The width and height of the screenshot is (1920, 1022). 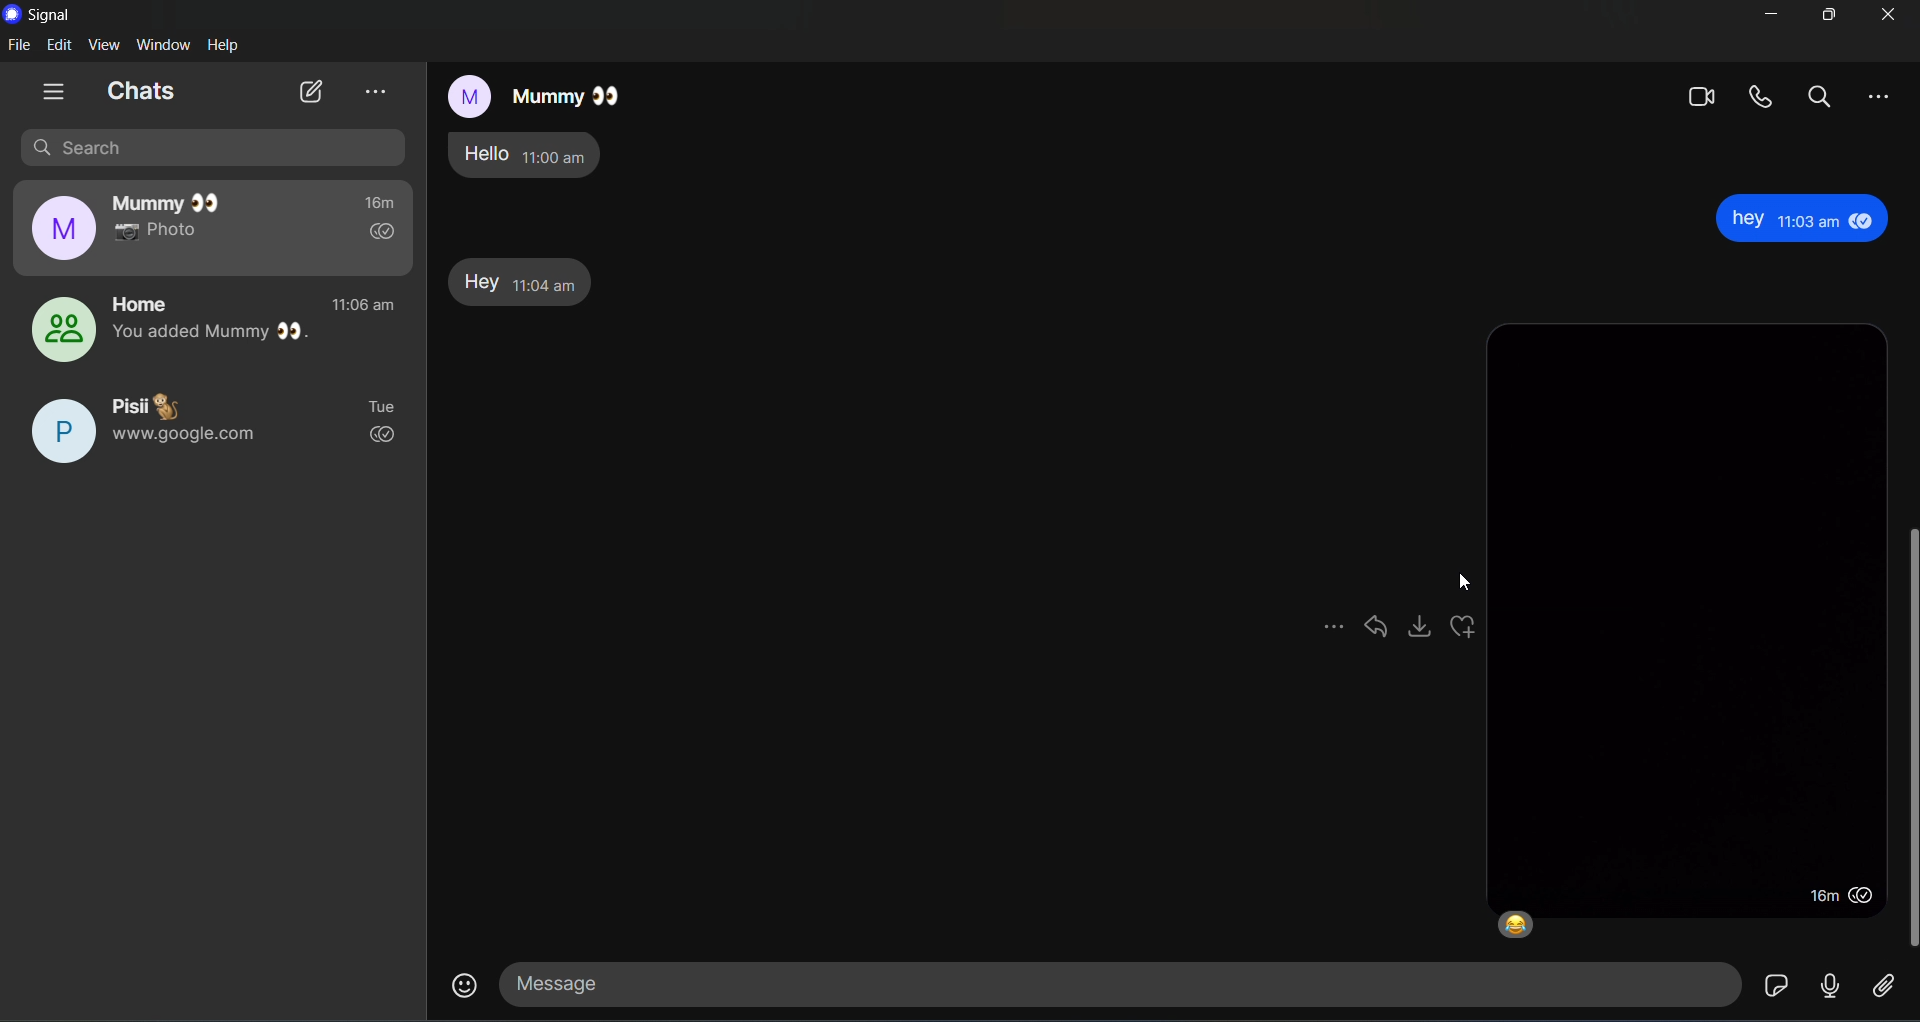 I want to click on view archieve, so click(x=374, y=91).